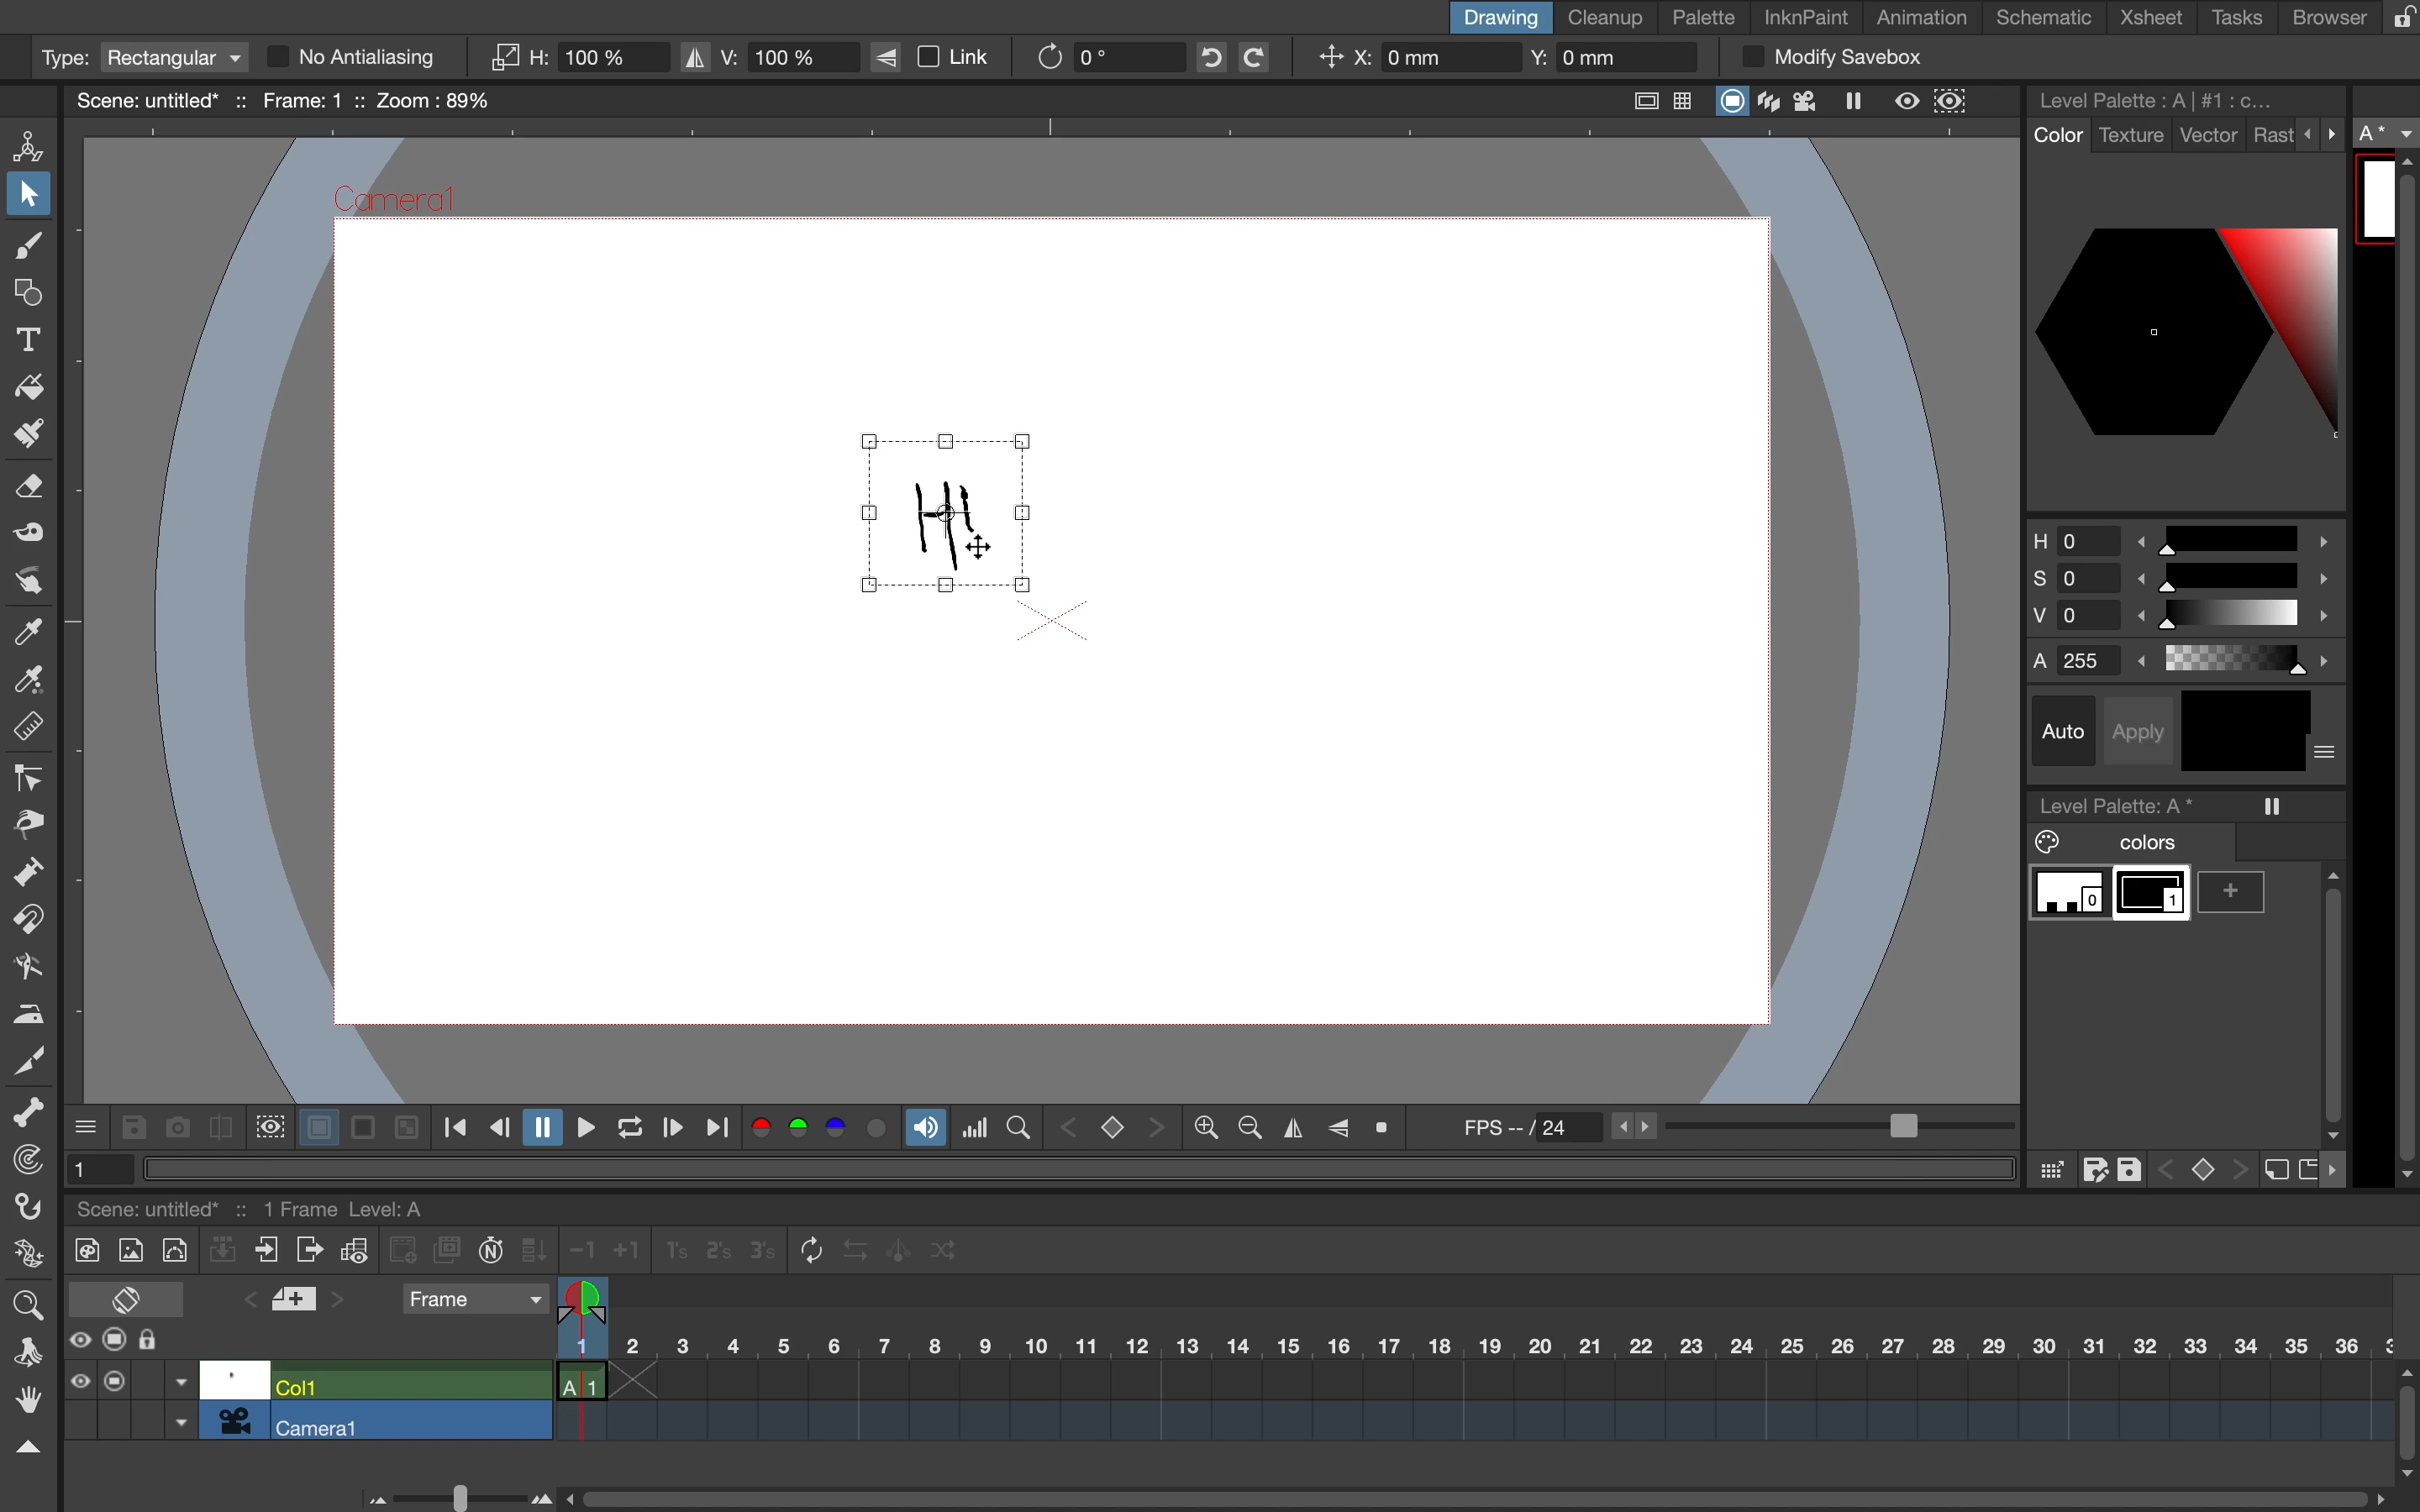  Describe the element at coordinates (114, 1380) in the screenshot. I see `camera stand visibility toggle all` at that location.